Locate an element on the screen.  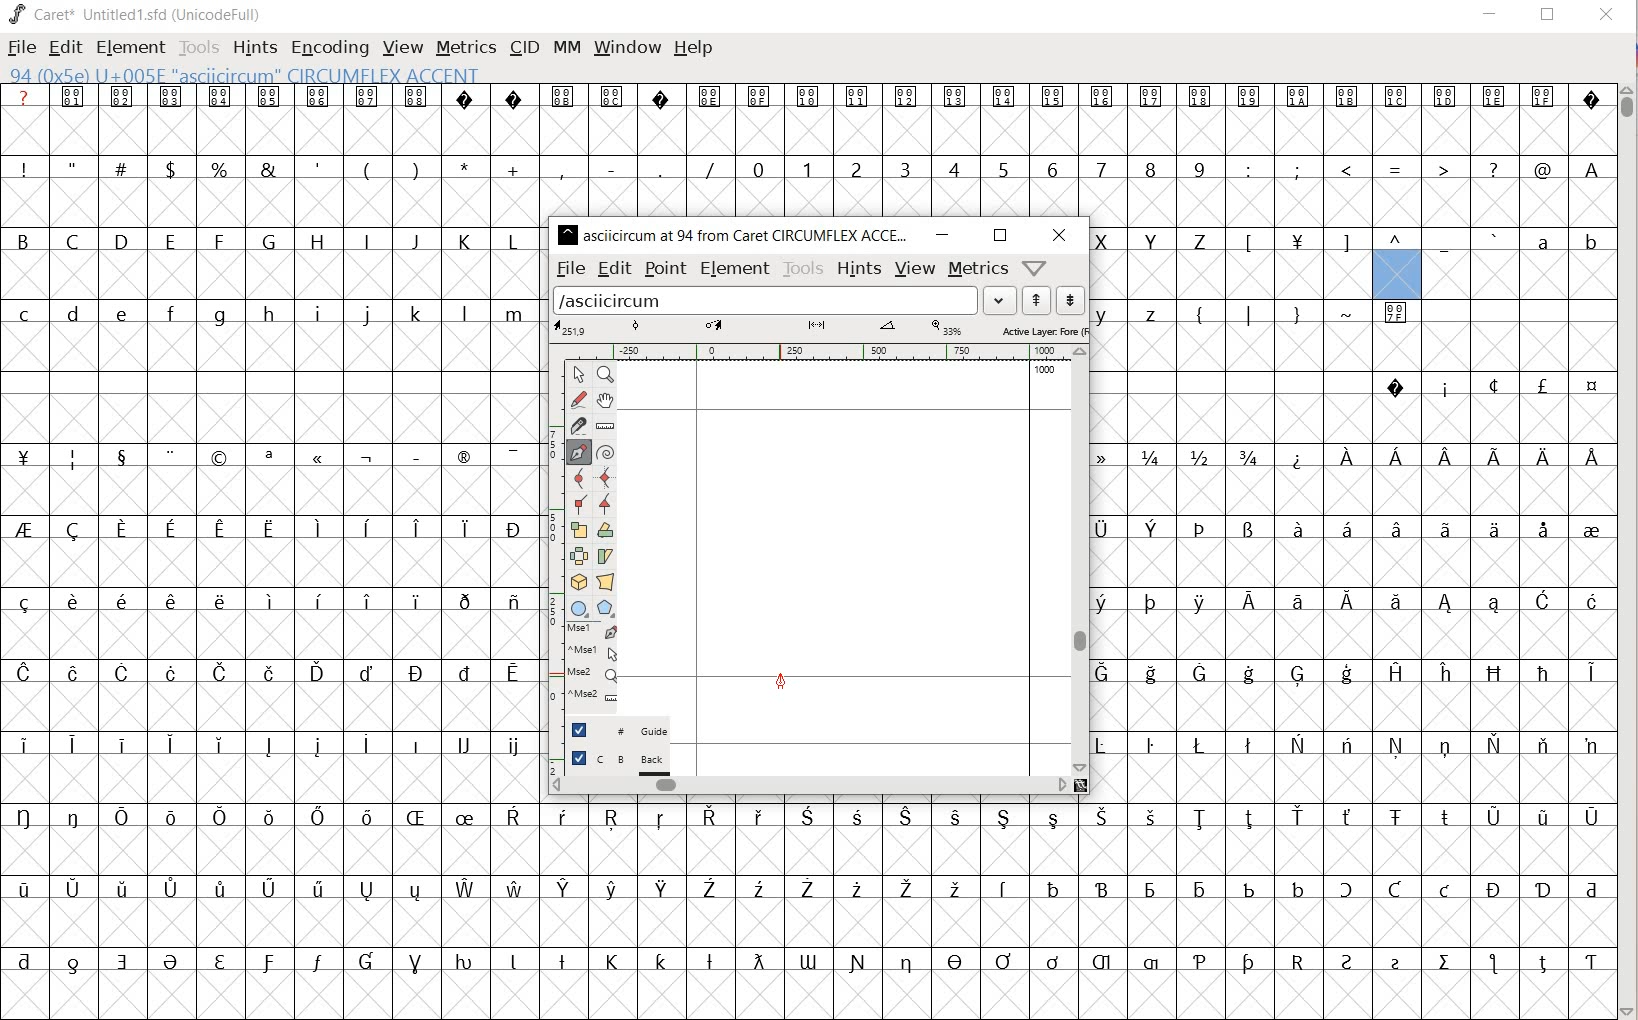
MM is located at coordinates (563, 47).